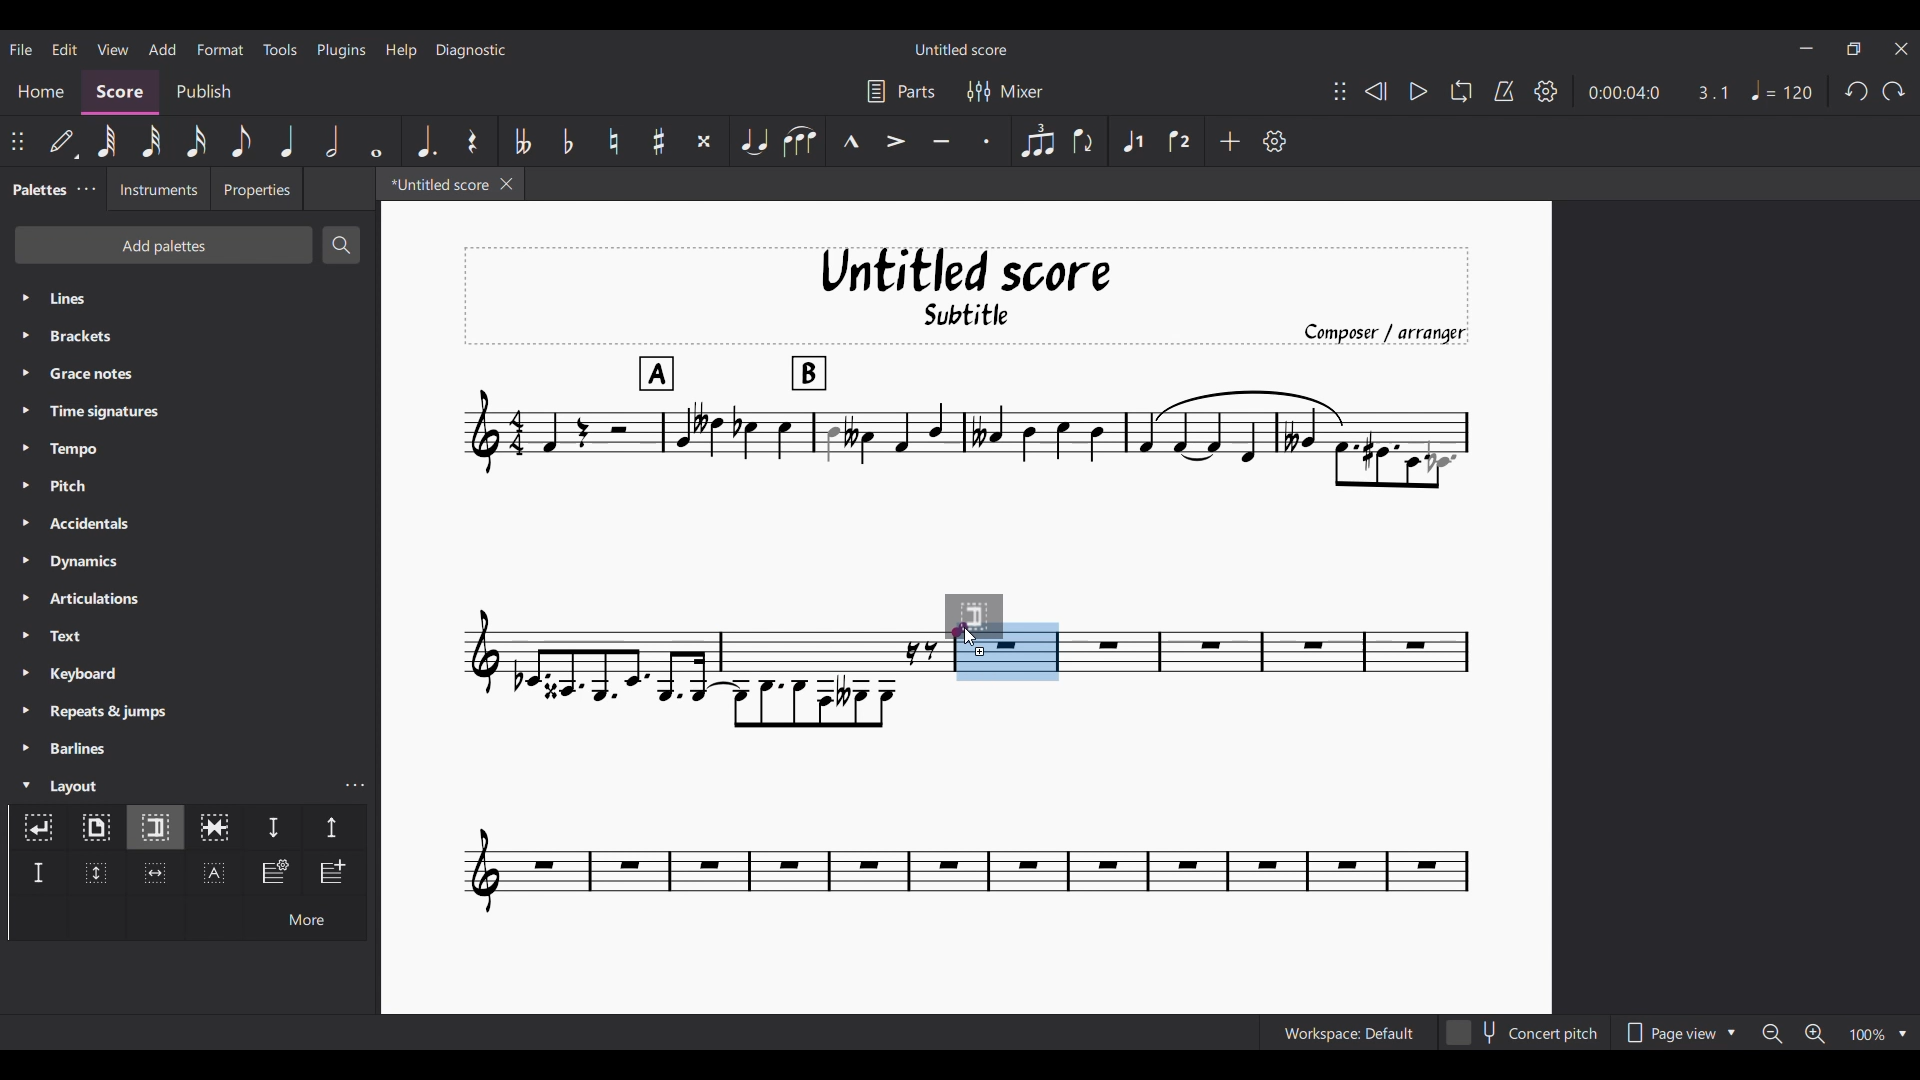 The image size is (1920, 1080). I want to click on Brackets, so click(189, 336).